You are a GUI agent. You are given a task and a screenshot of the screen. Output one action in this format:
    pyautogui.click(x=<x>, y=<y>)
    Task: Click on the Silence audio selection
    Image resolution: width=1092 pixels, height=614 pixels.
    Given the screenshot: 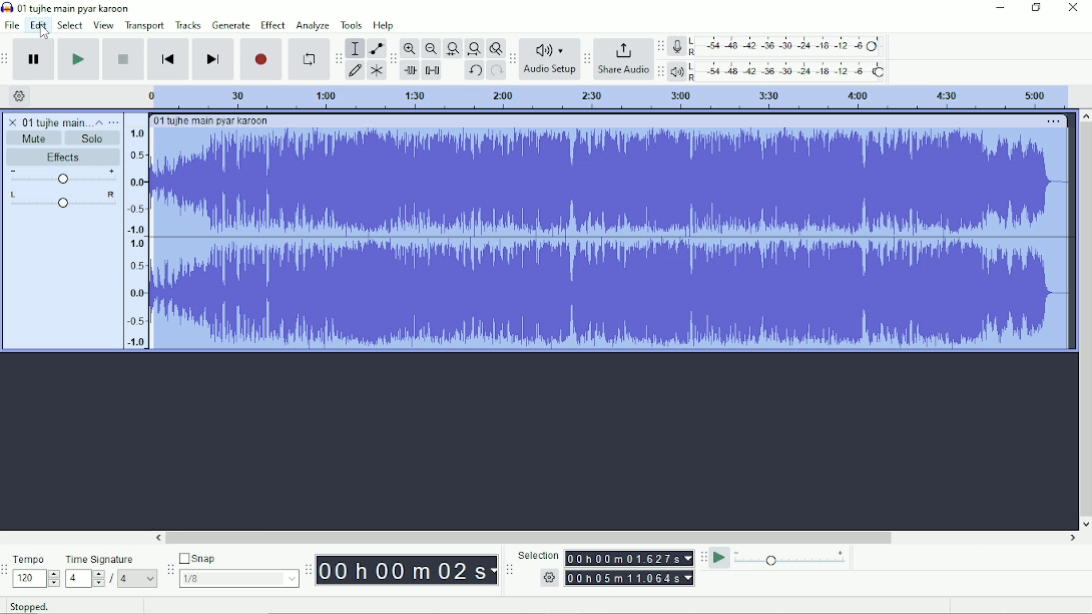 What is the action you would take?
    pyautogui.click(x=433, y=71)
    